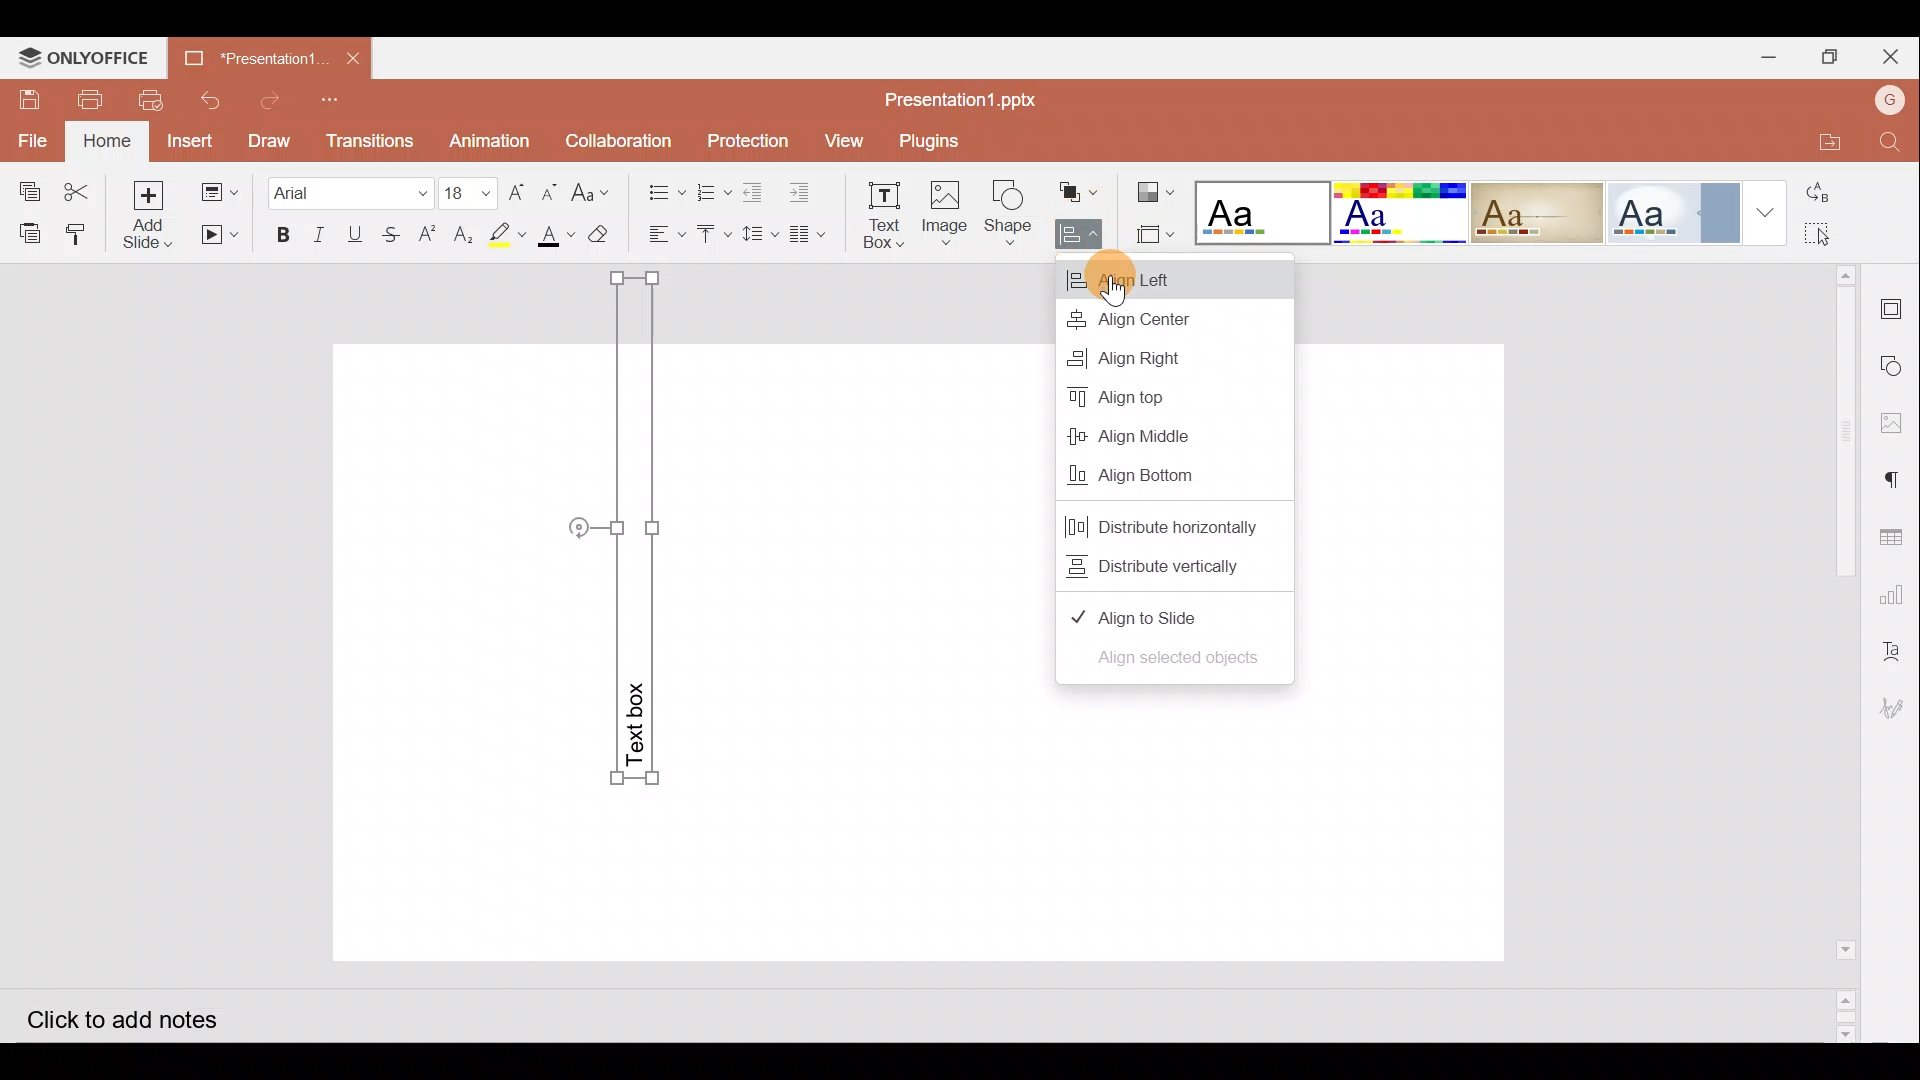  Describe the element at coordinates (1896, 595) in the screenshot. I see `Chart settings` at that location.